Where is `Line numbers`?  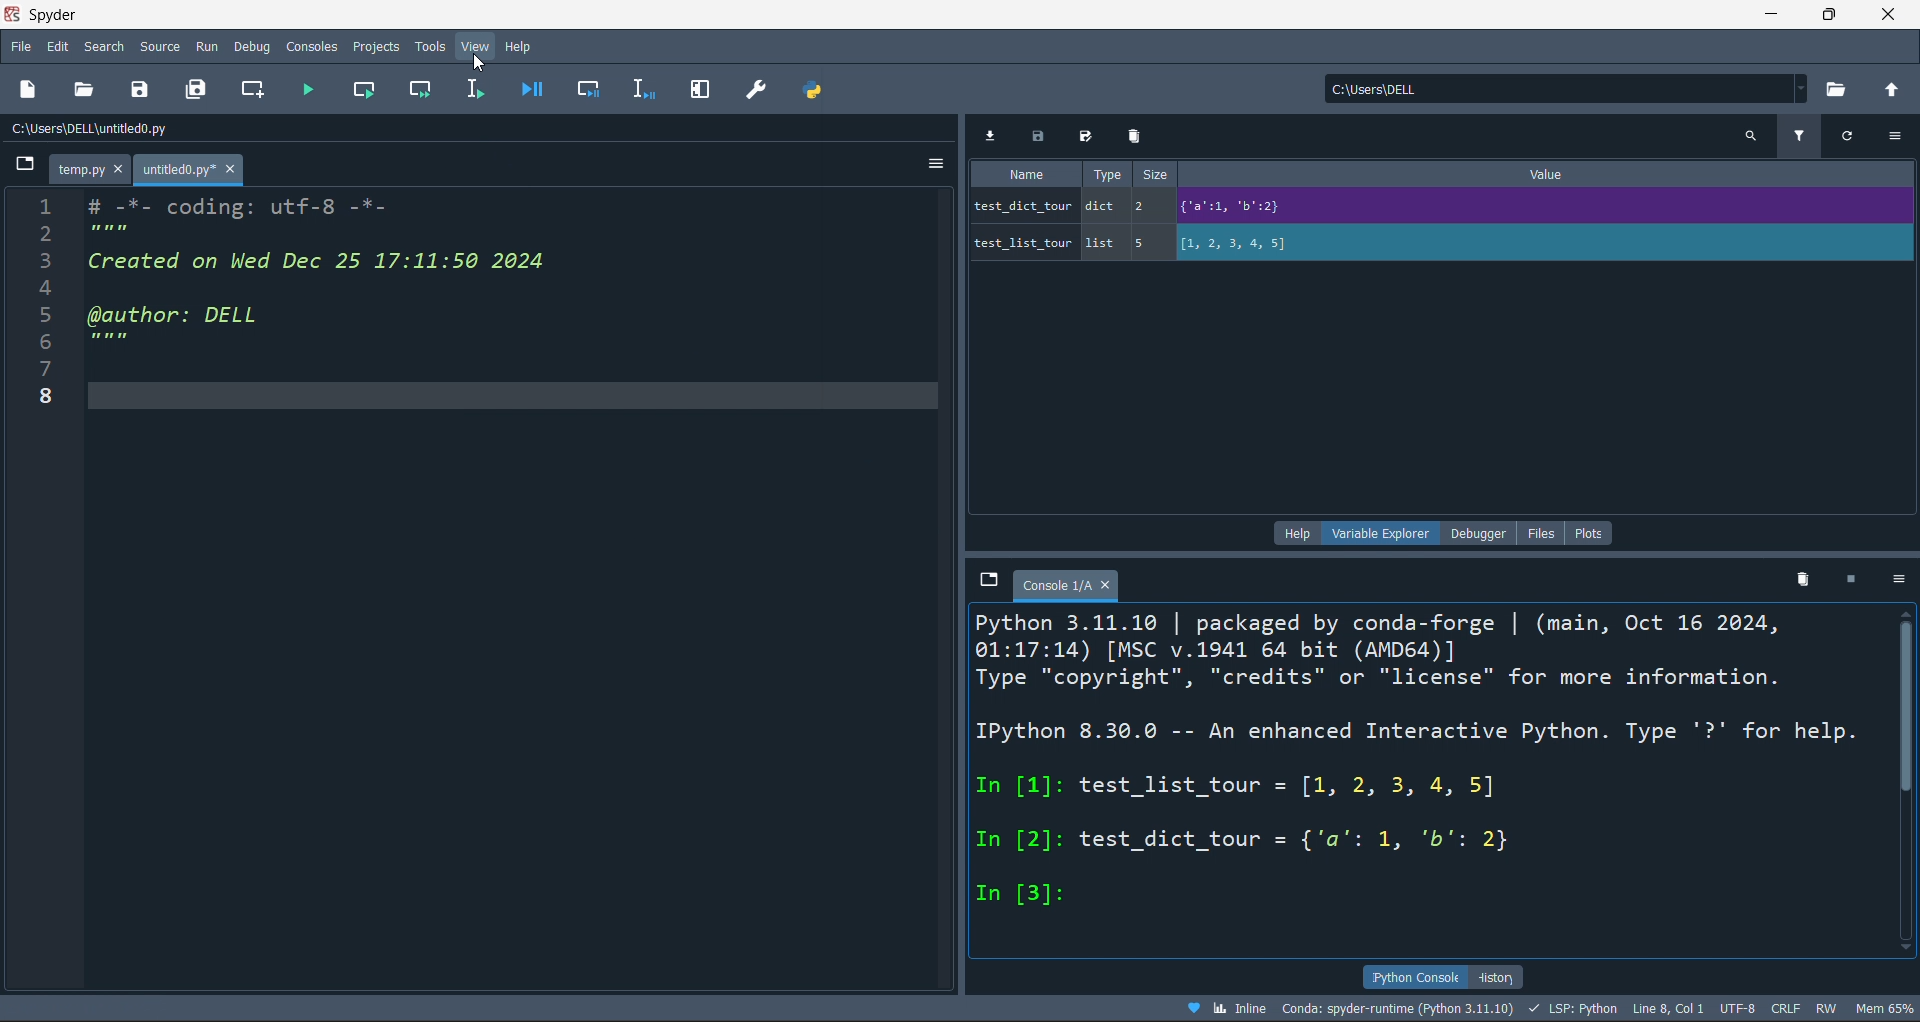
Line numbers is located at coordinates (43, 310).